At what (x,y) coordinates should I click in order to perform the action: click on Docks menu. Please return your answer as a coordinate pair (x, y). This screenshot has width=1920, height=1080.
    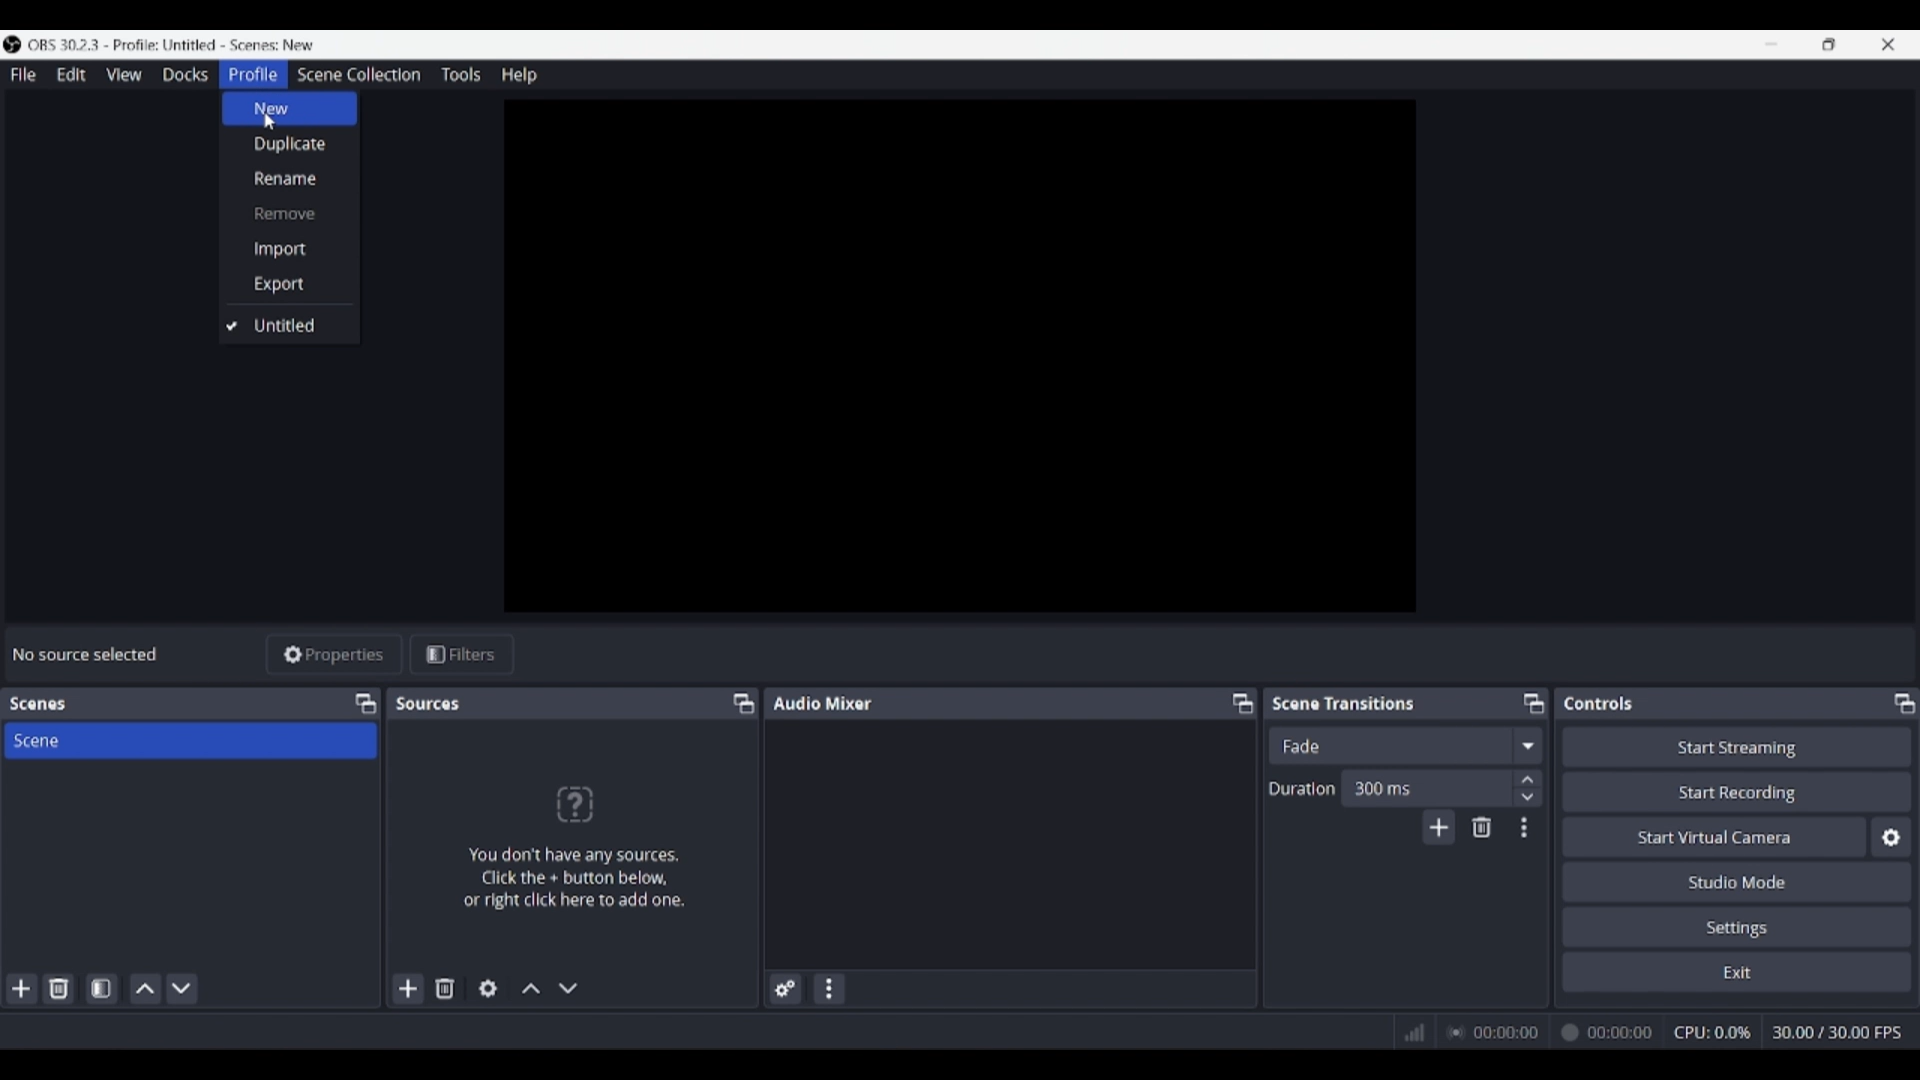
    Looking at the image, I should click on (185, 75).